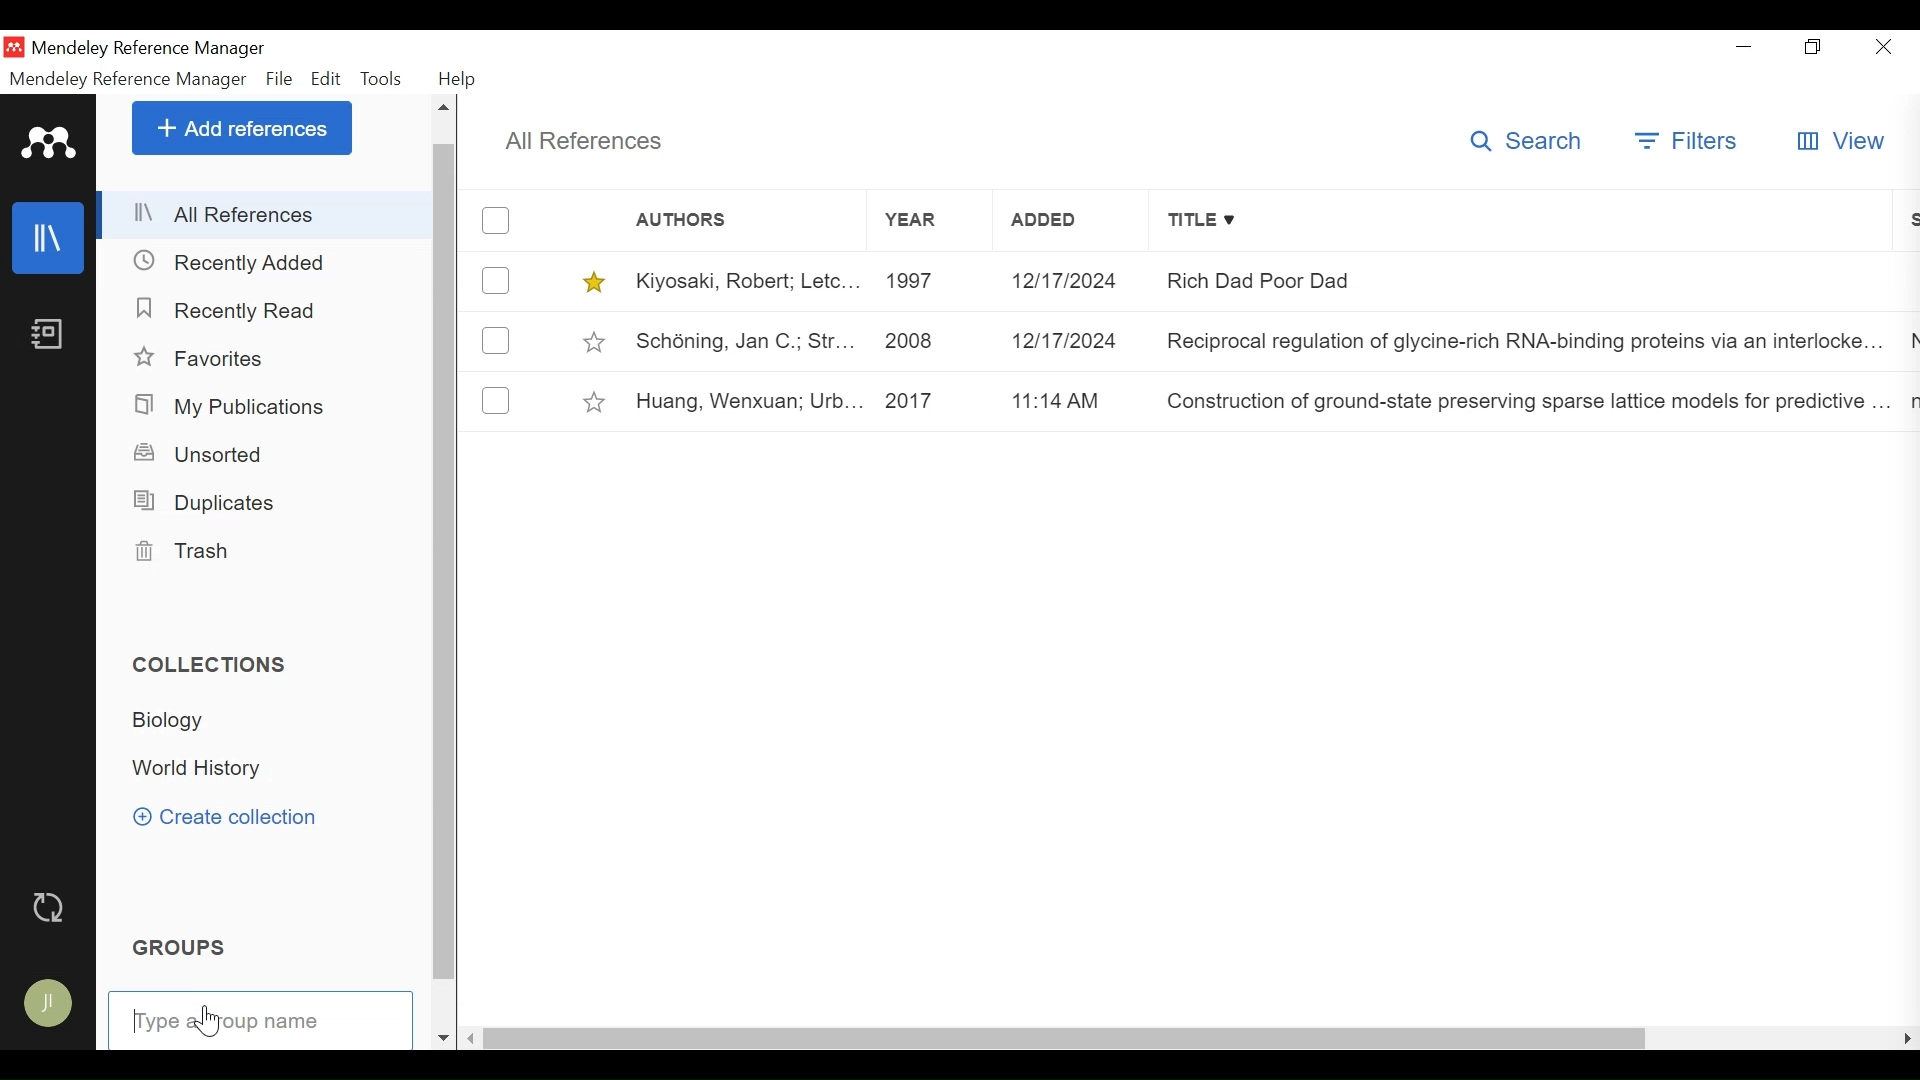 The height and width of the screenshot is (1080, 1920). I want to click on Authors, so click(721, 222).